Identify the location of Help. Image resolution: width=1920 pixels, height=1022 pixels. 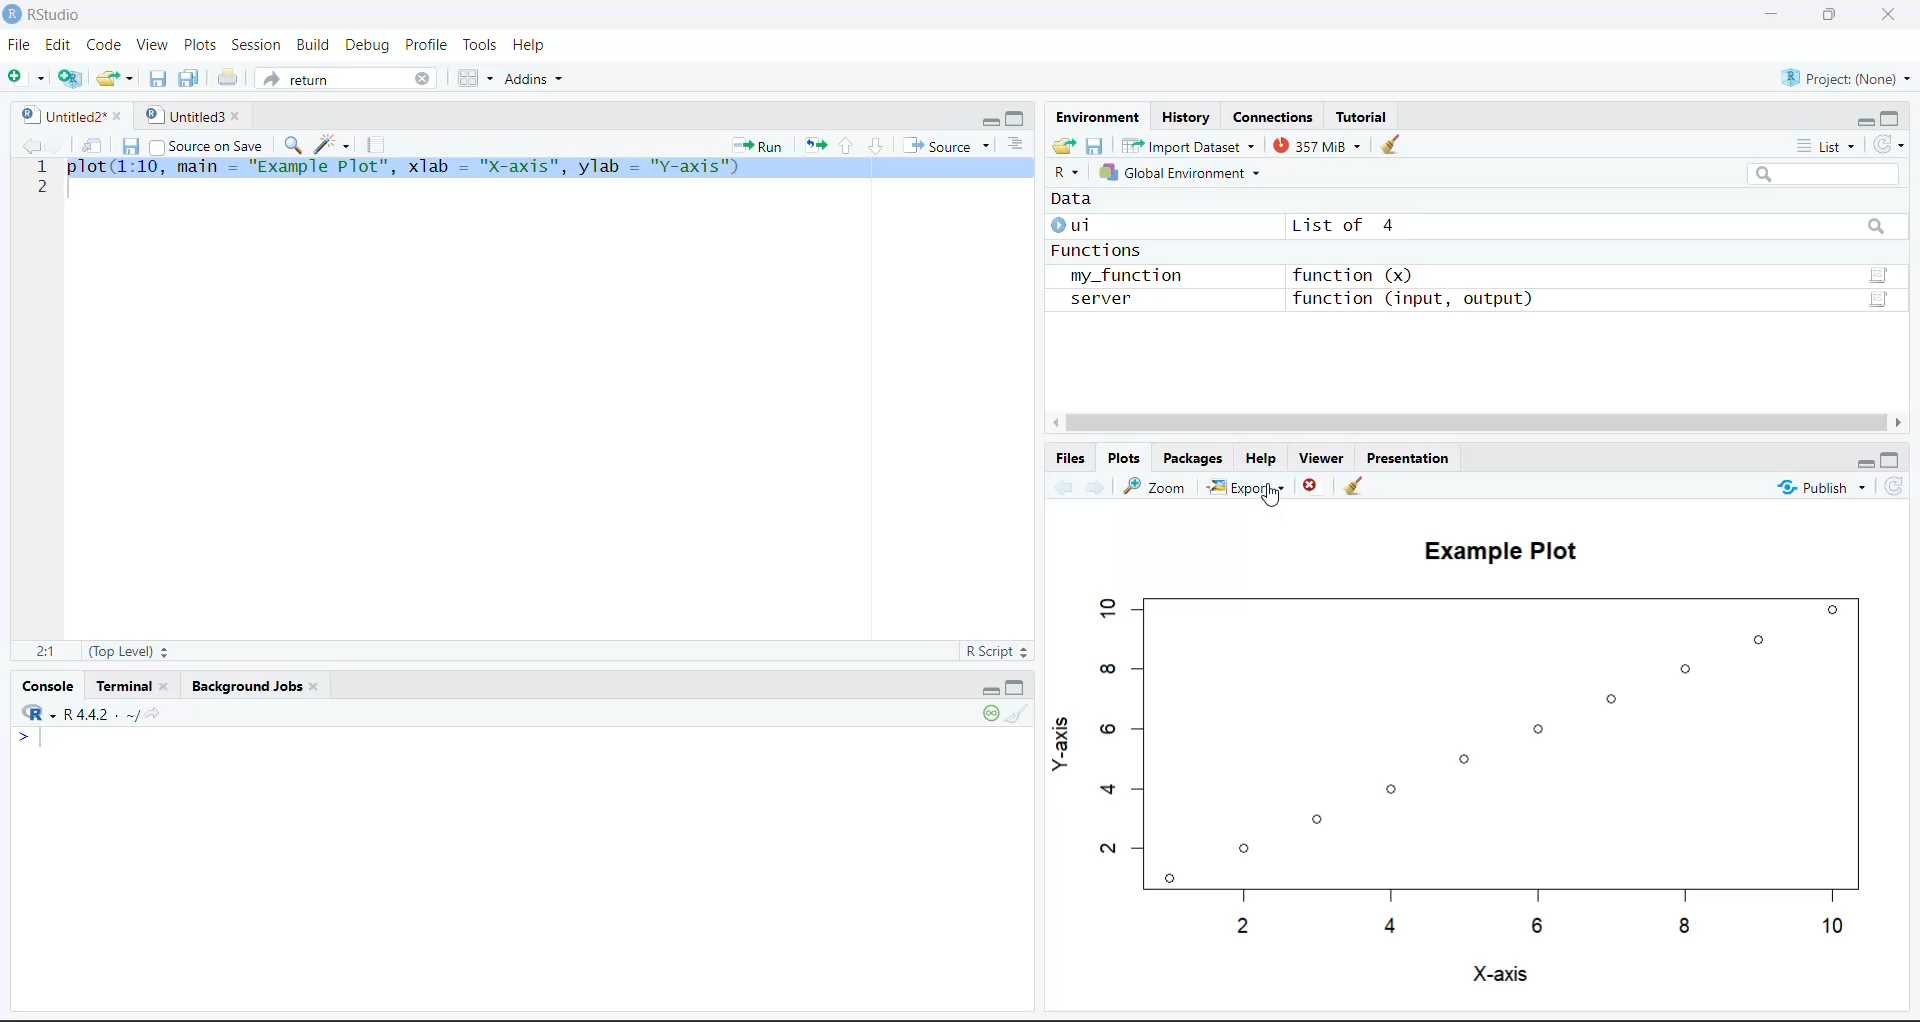
(1265, 457).